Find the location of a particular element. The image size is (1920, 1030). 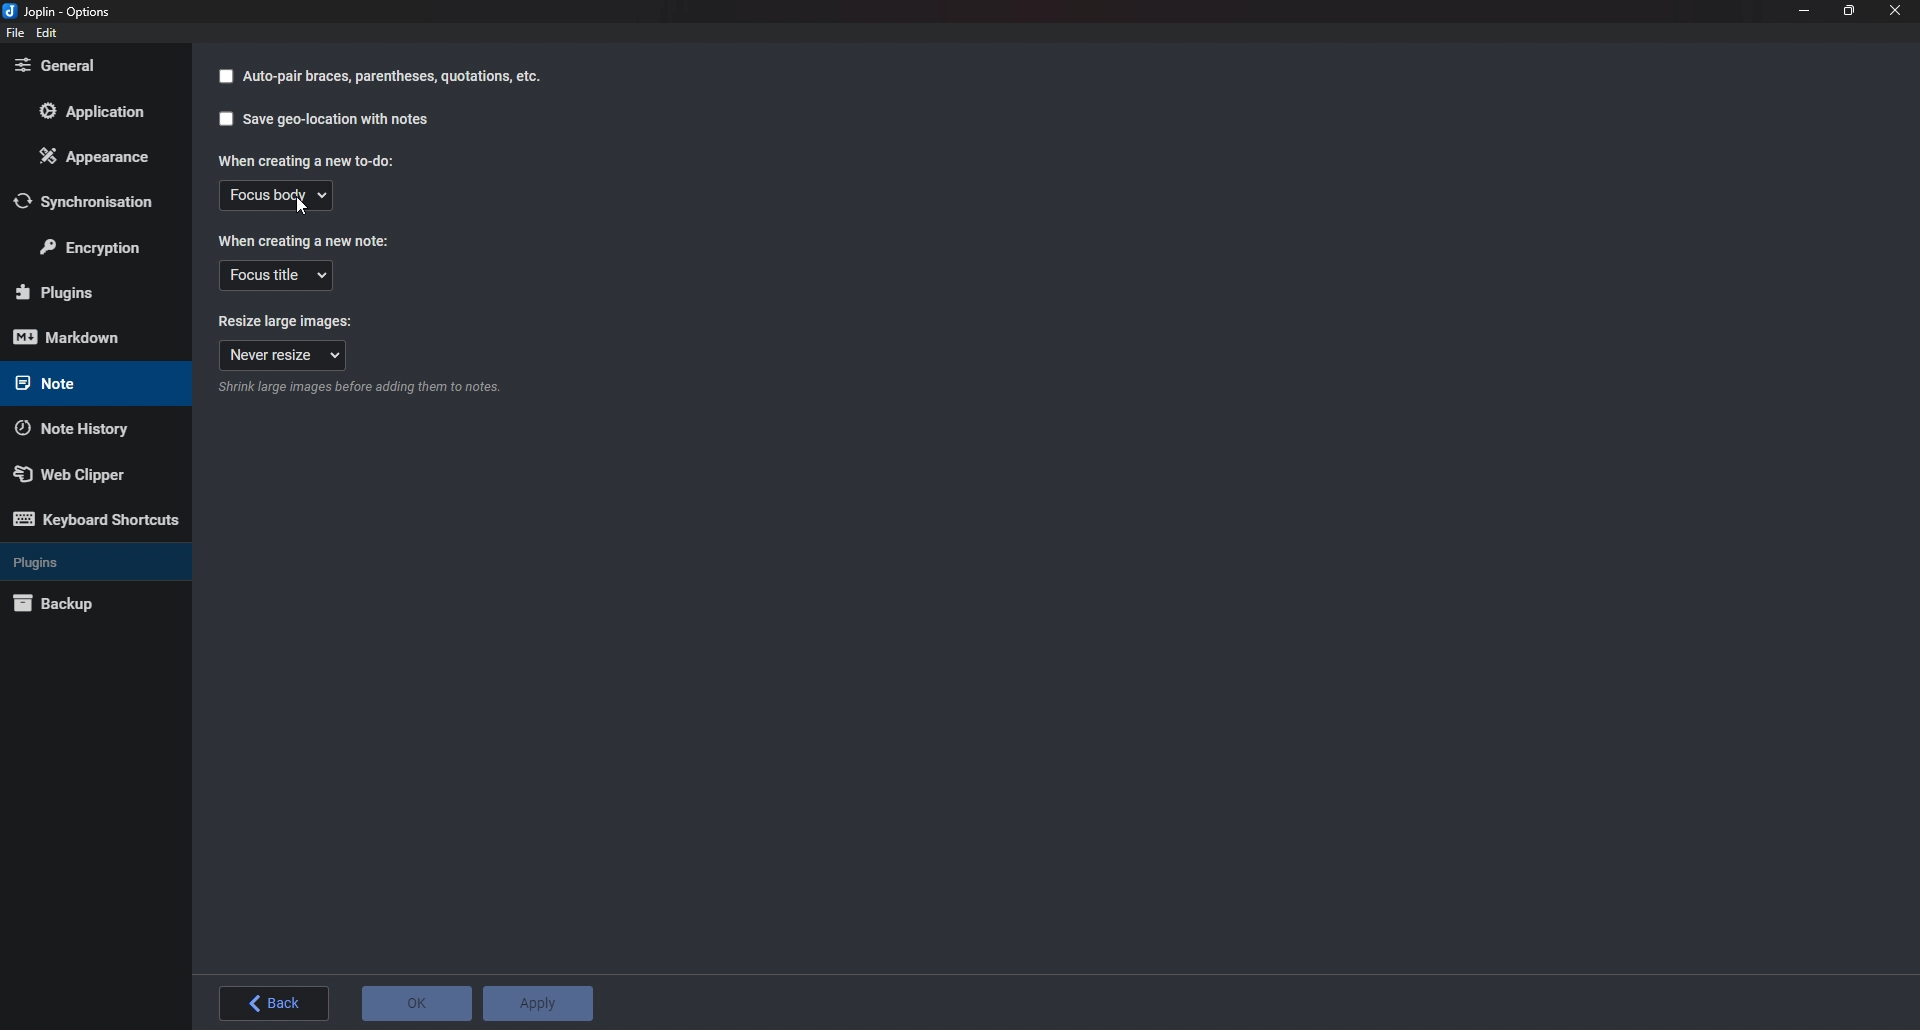

Info is located at coordinates (359, 390).